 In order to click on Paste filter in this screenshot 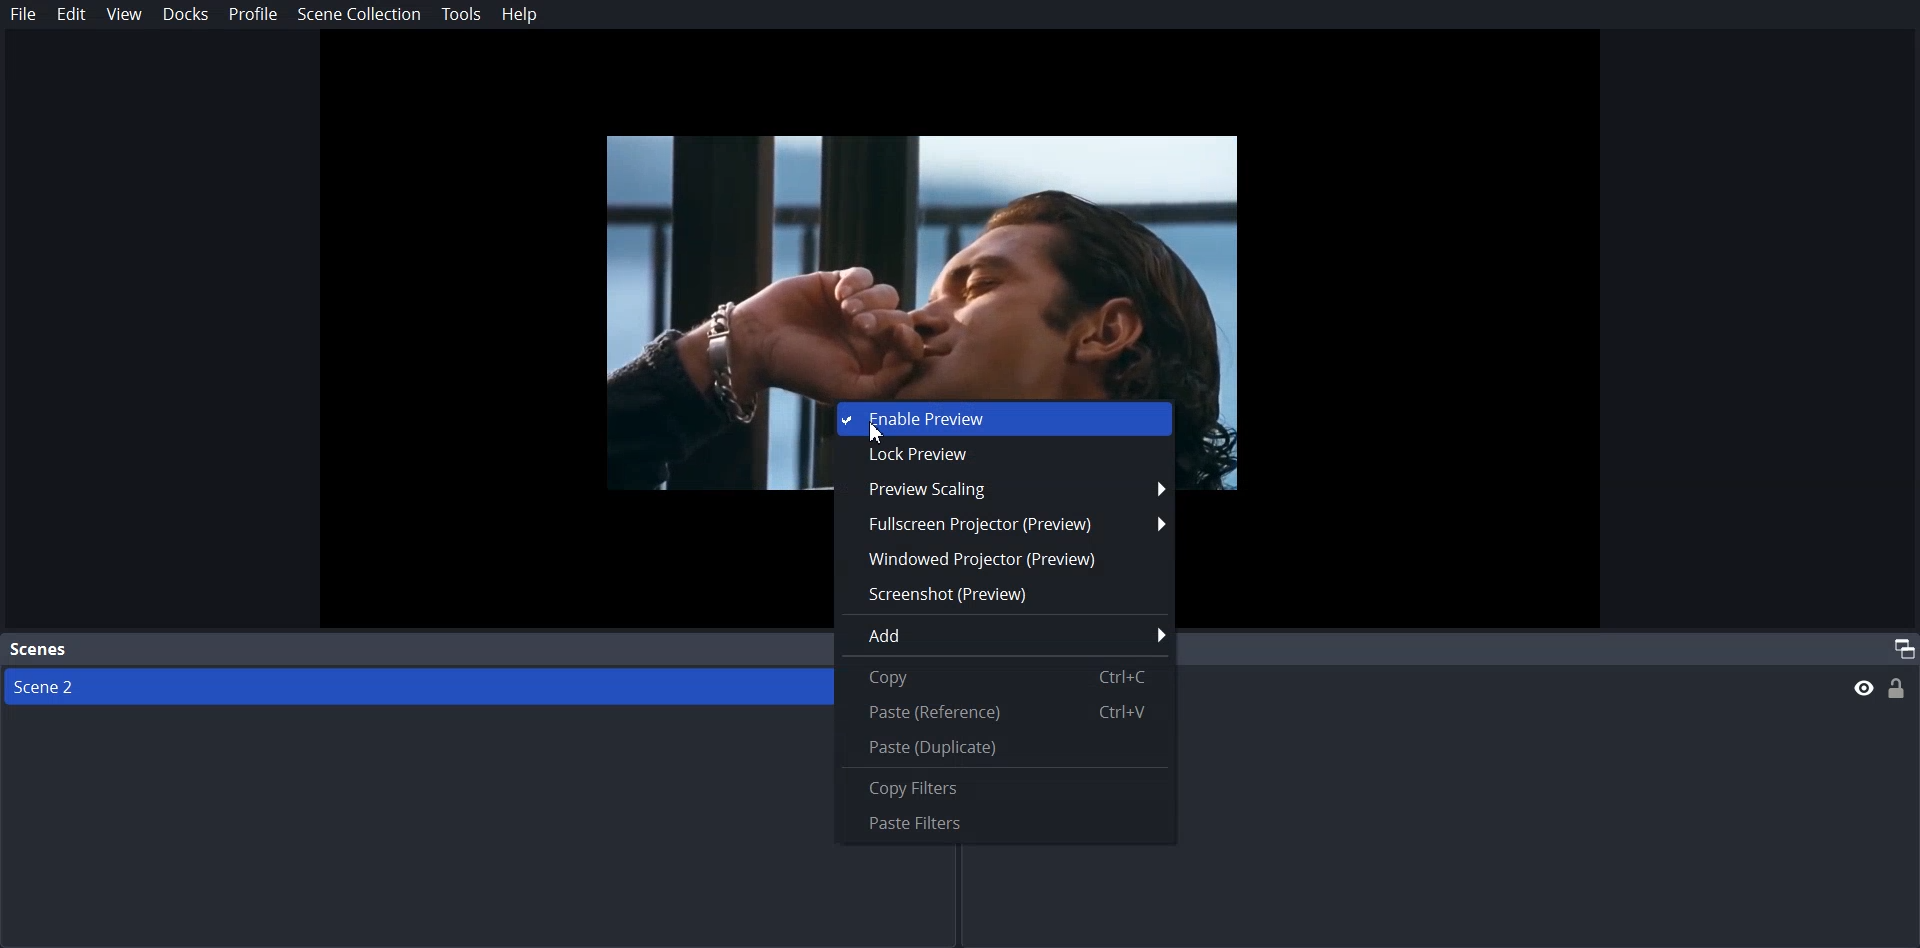, I will do `click(1004, 823)`.